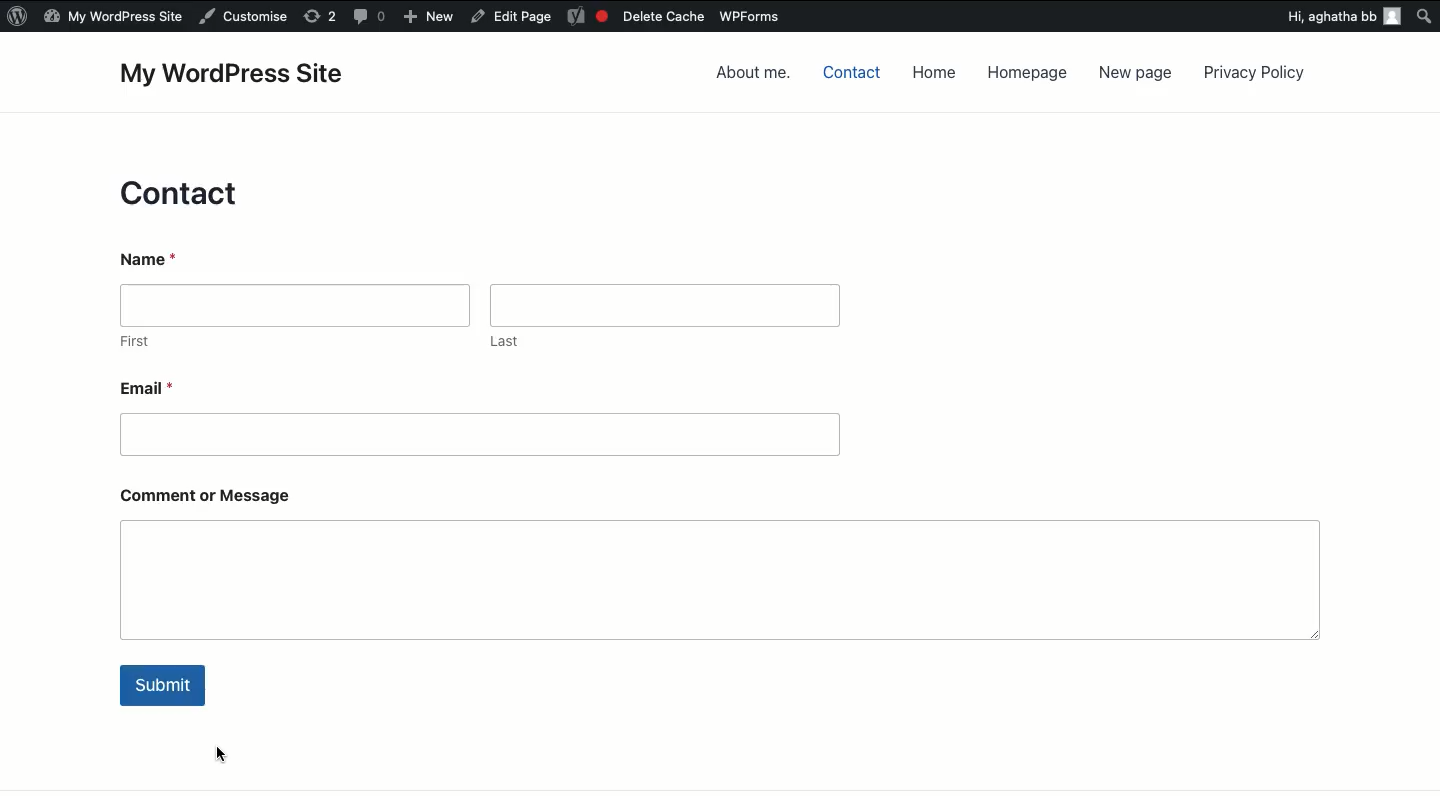 This screenshot has width=1440, height=796. What do you see at coordinates (514, 17) in the screenshot?
I see `Edit Page` at bounding box center [514, 17].